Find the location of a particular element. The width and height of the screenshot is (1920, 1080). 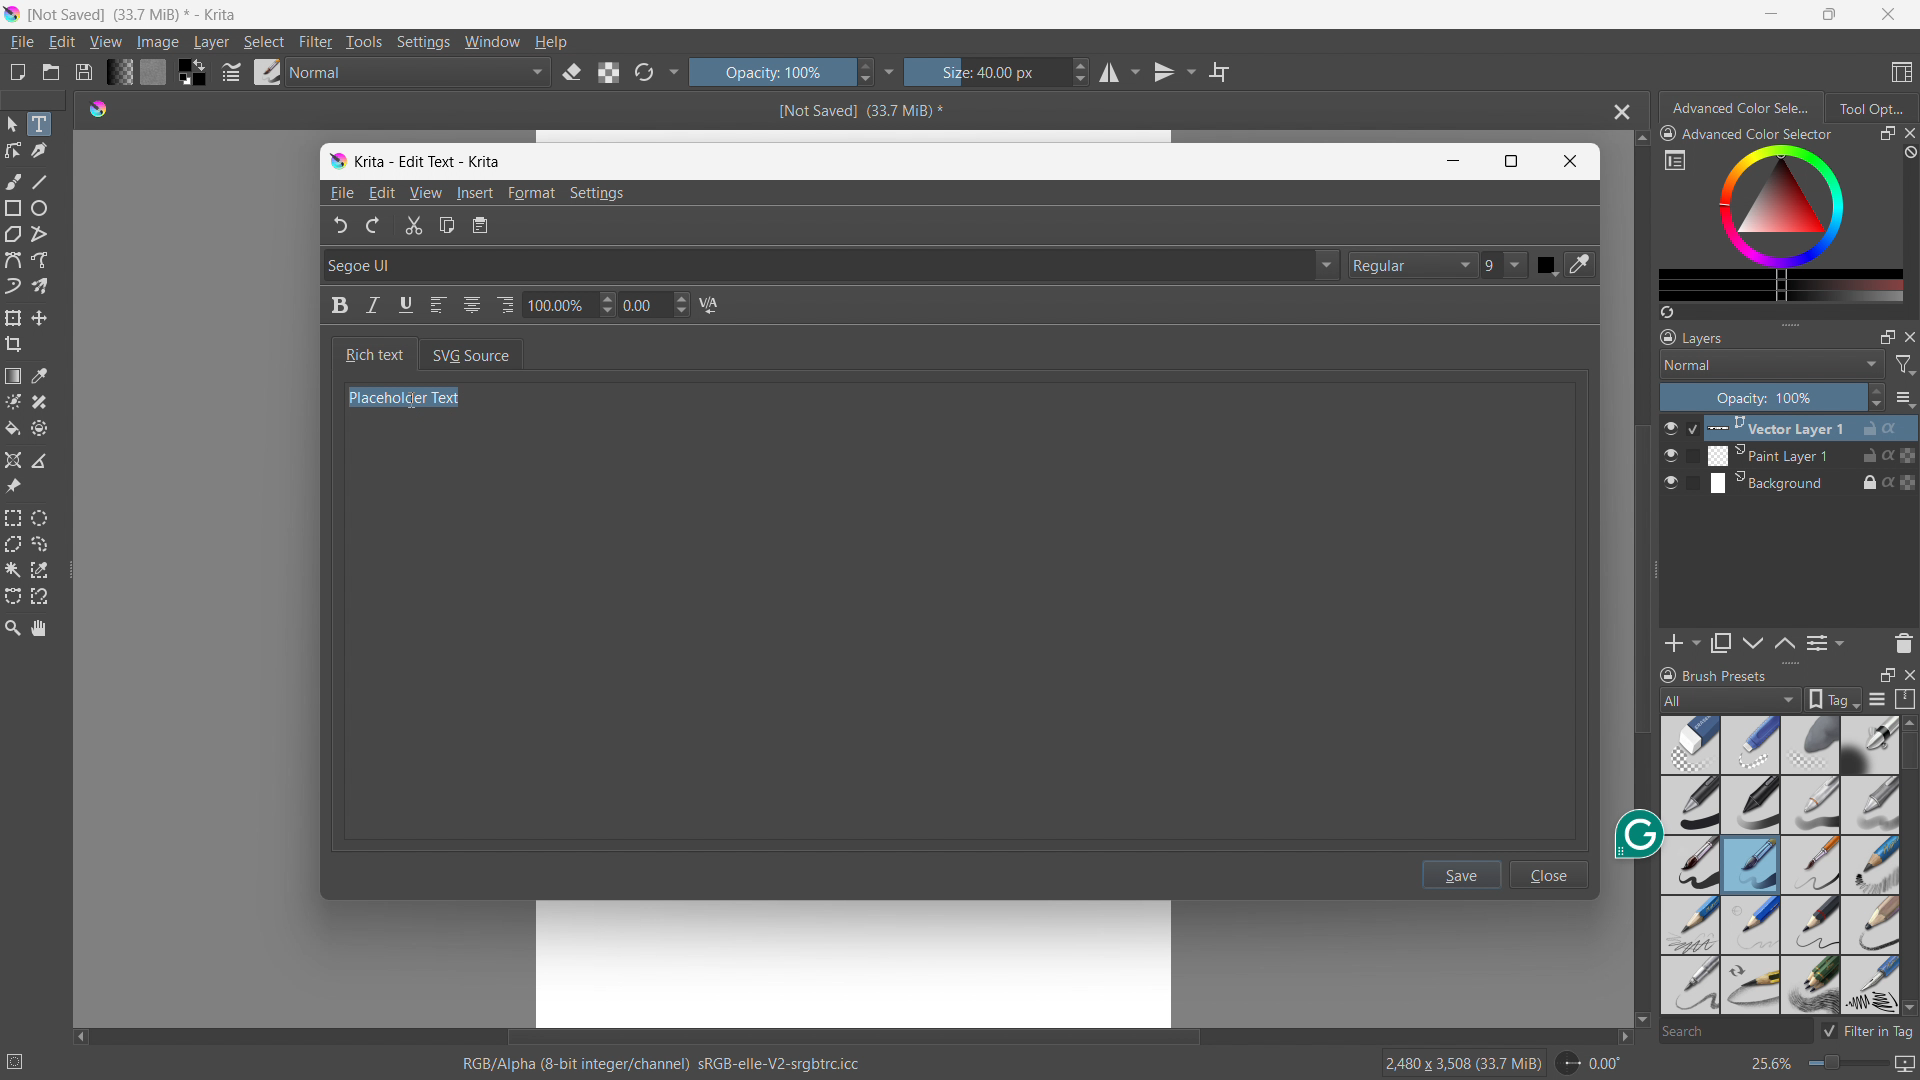

resize is located at coordinates (1656, 571).